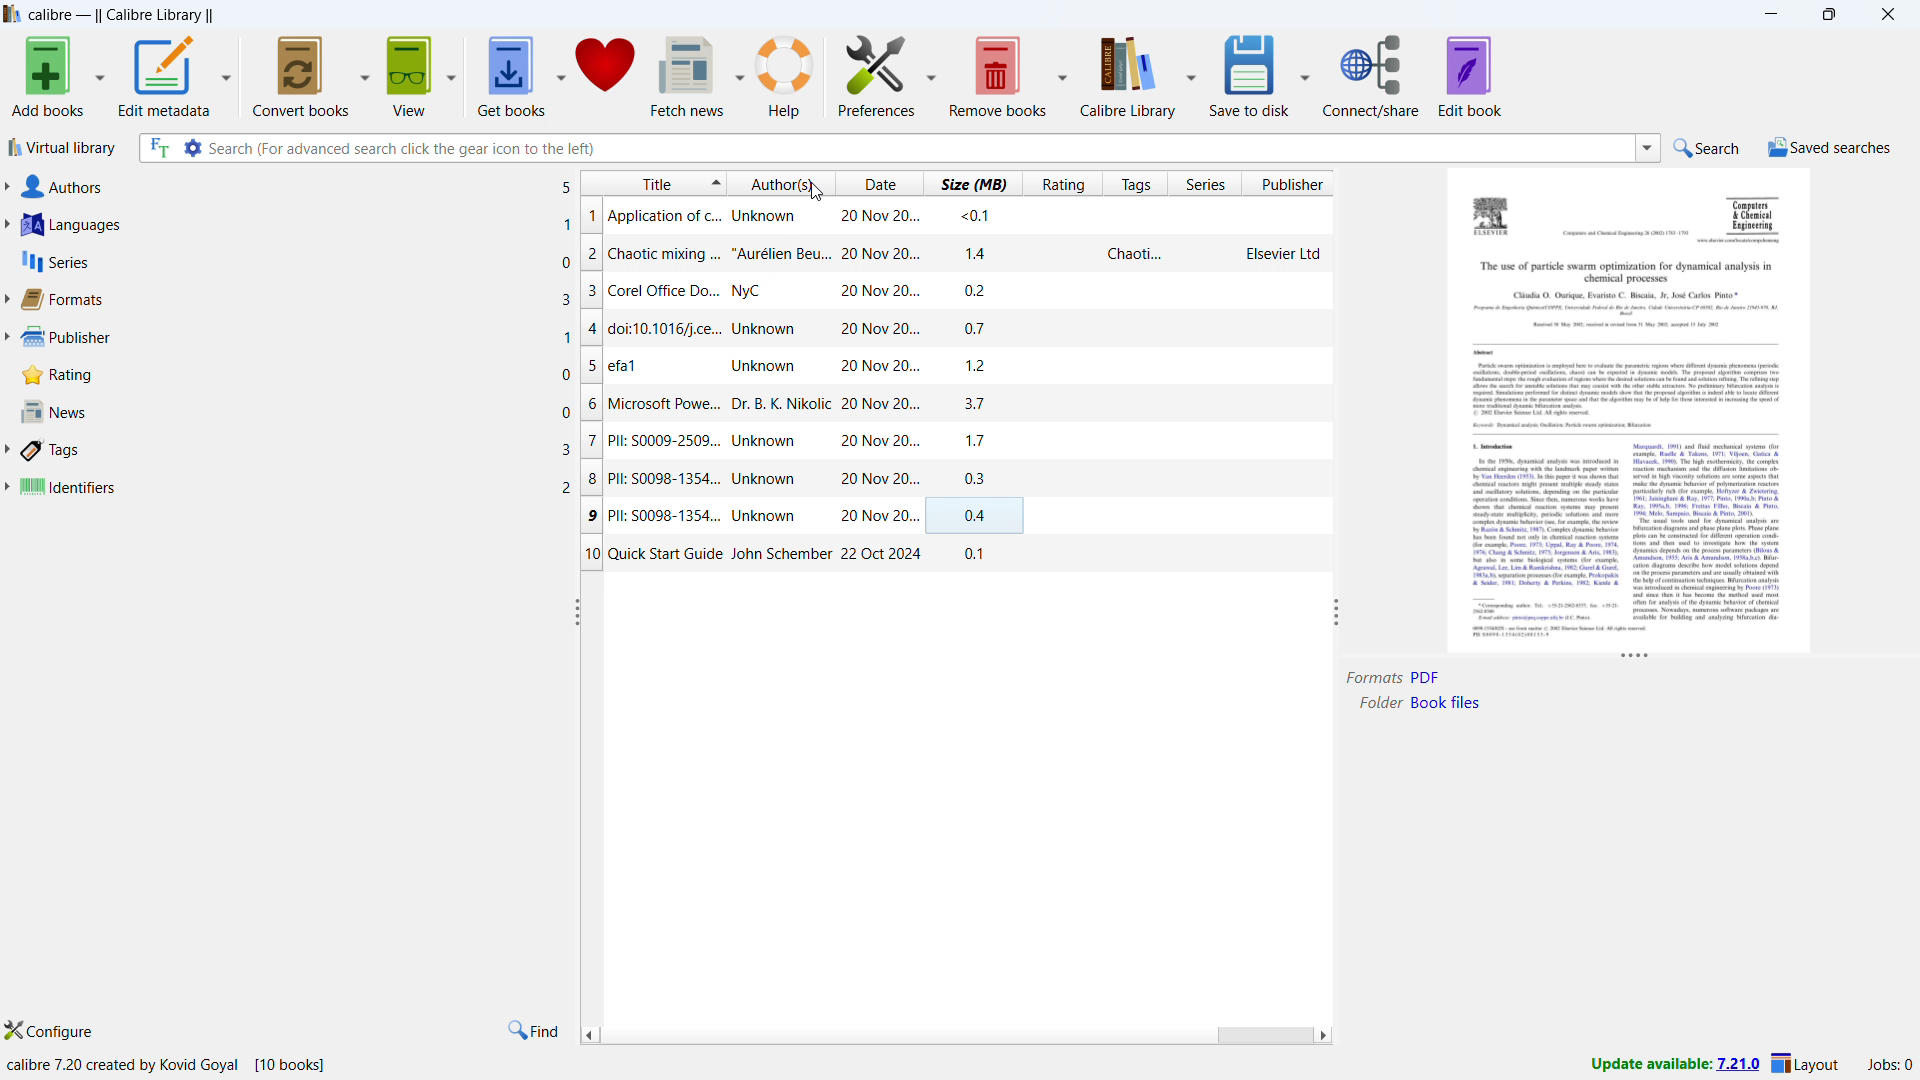 The width and height of the screenshot is (1920, 1080). Describe the element at coordinates (590, 295) in the screenshot. I see `3` at that location.